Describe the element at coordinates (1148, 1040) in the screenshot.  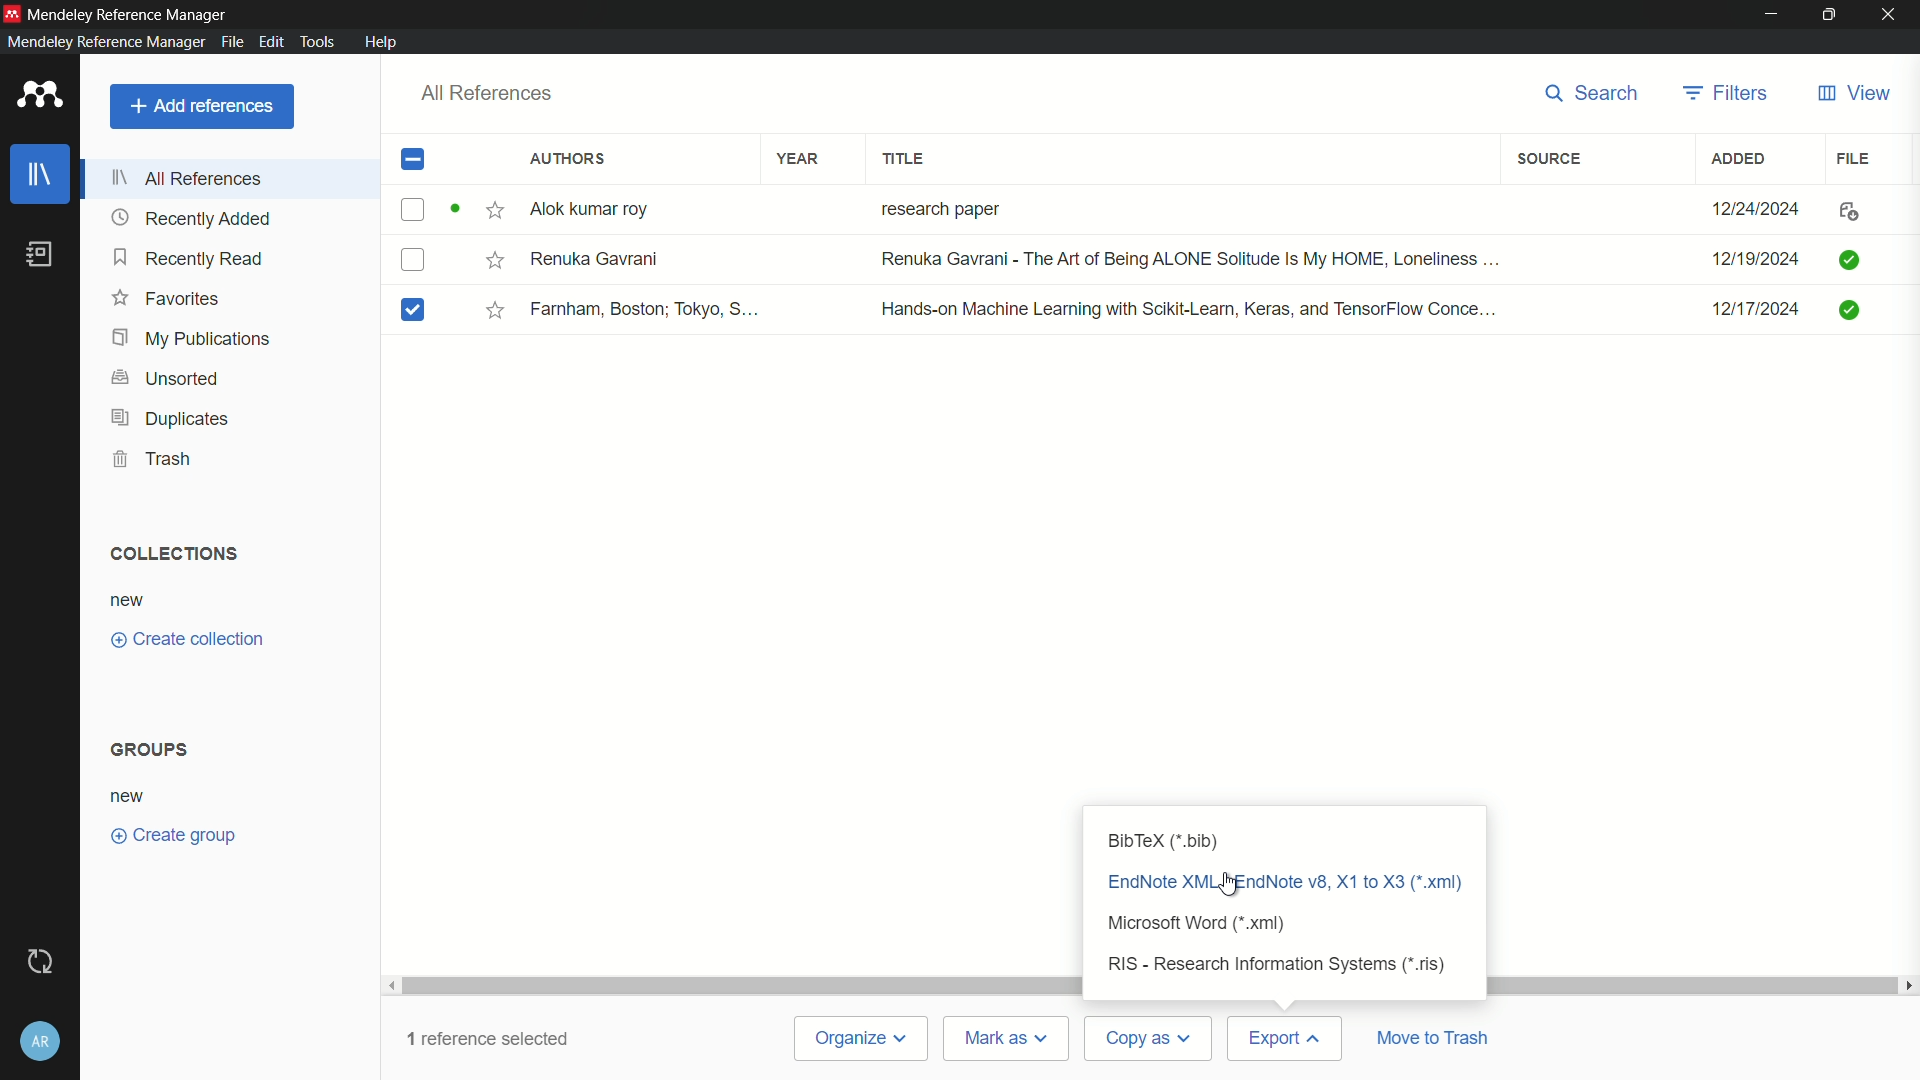
I see `copy as` at that location.